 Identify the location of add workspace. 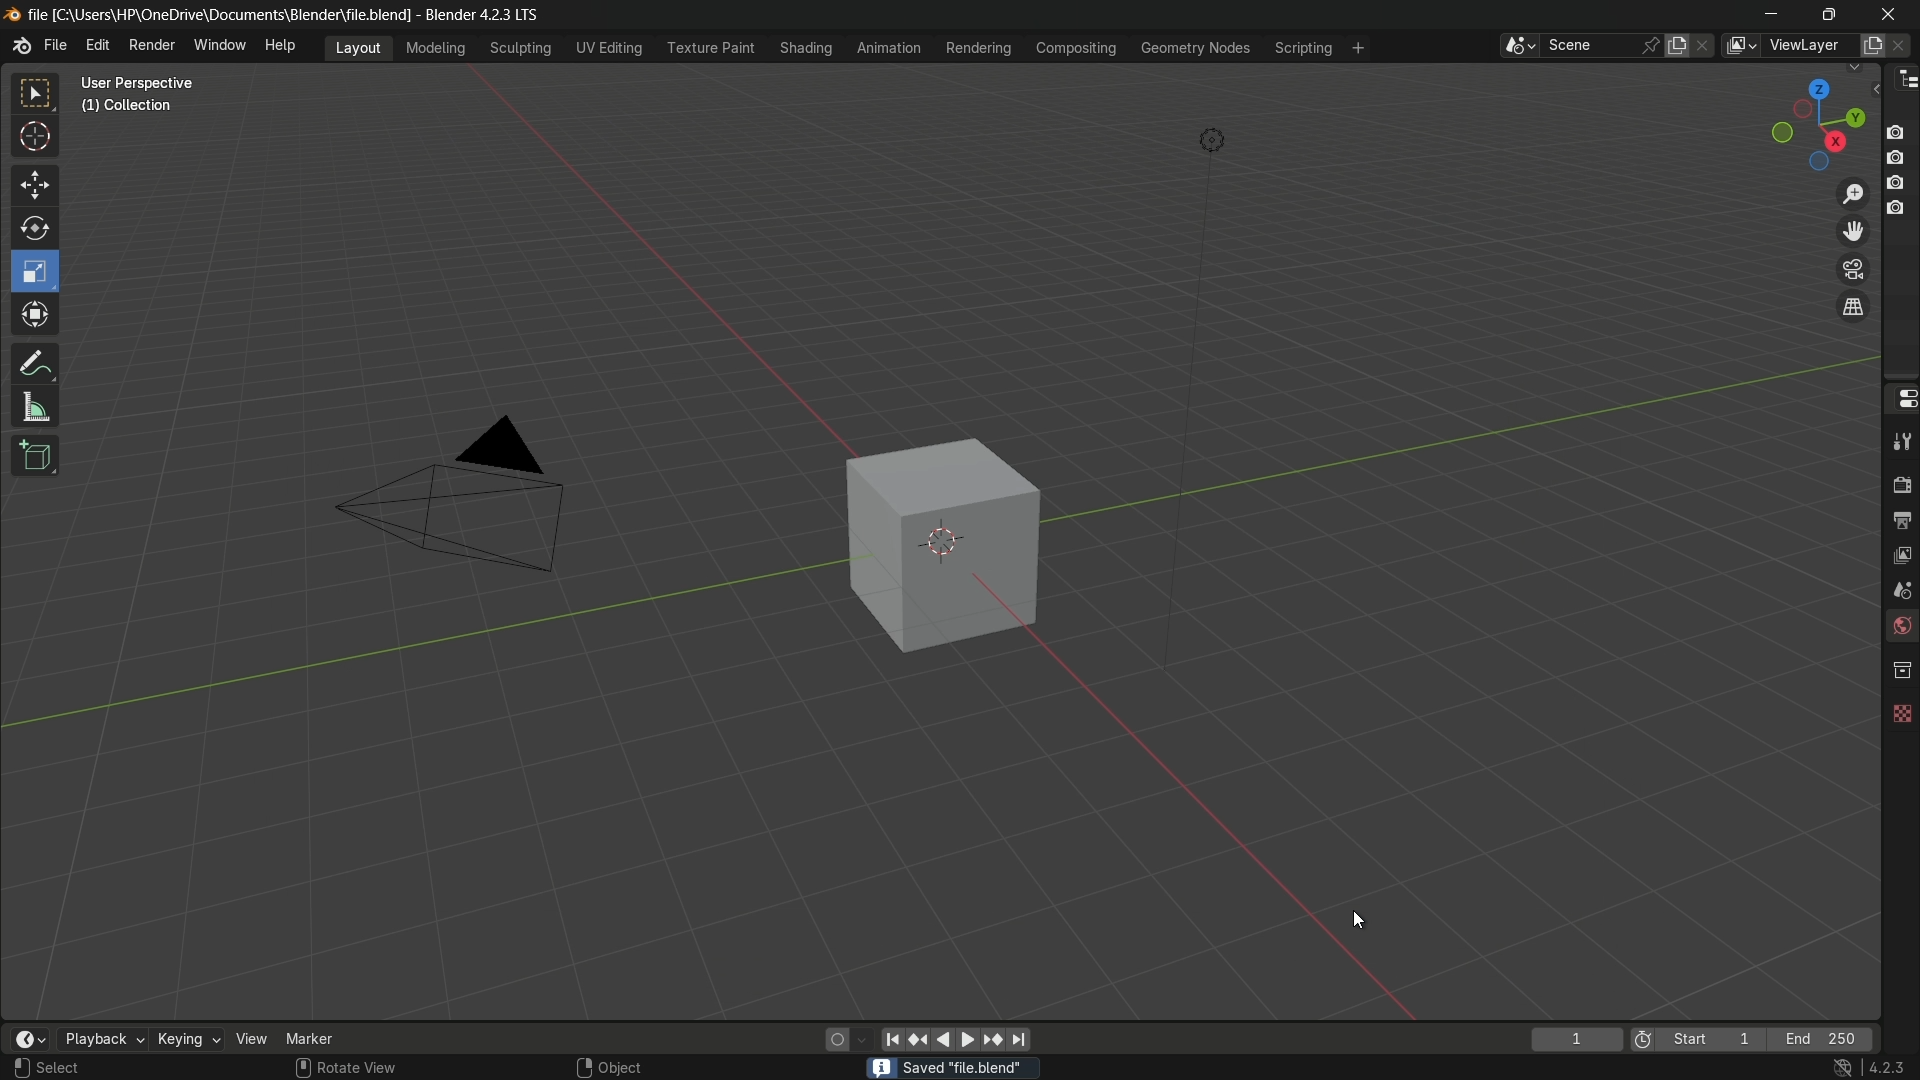
(1356, 47).